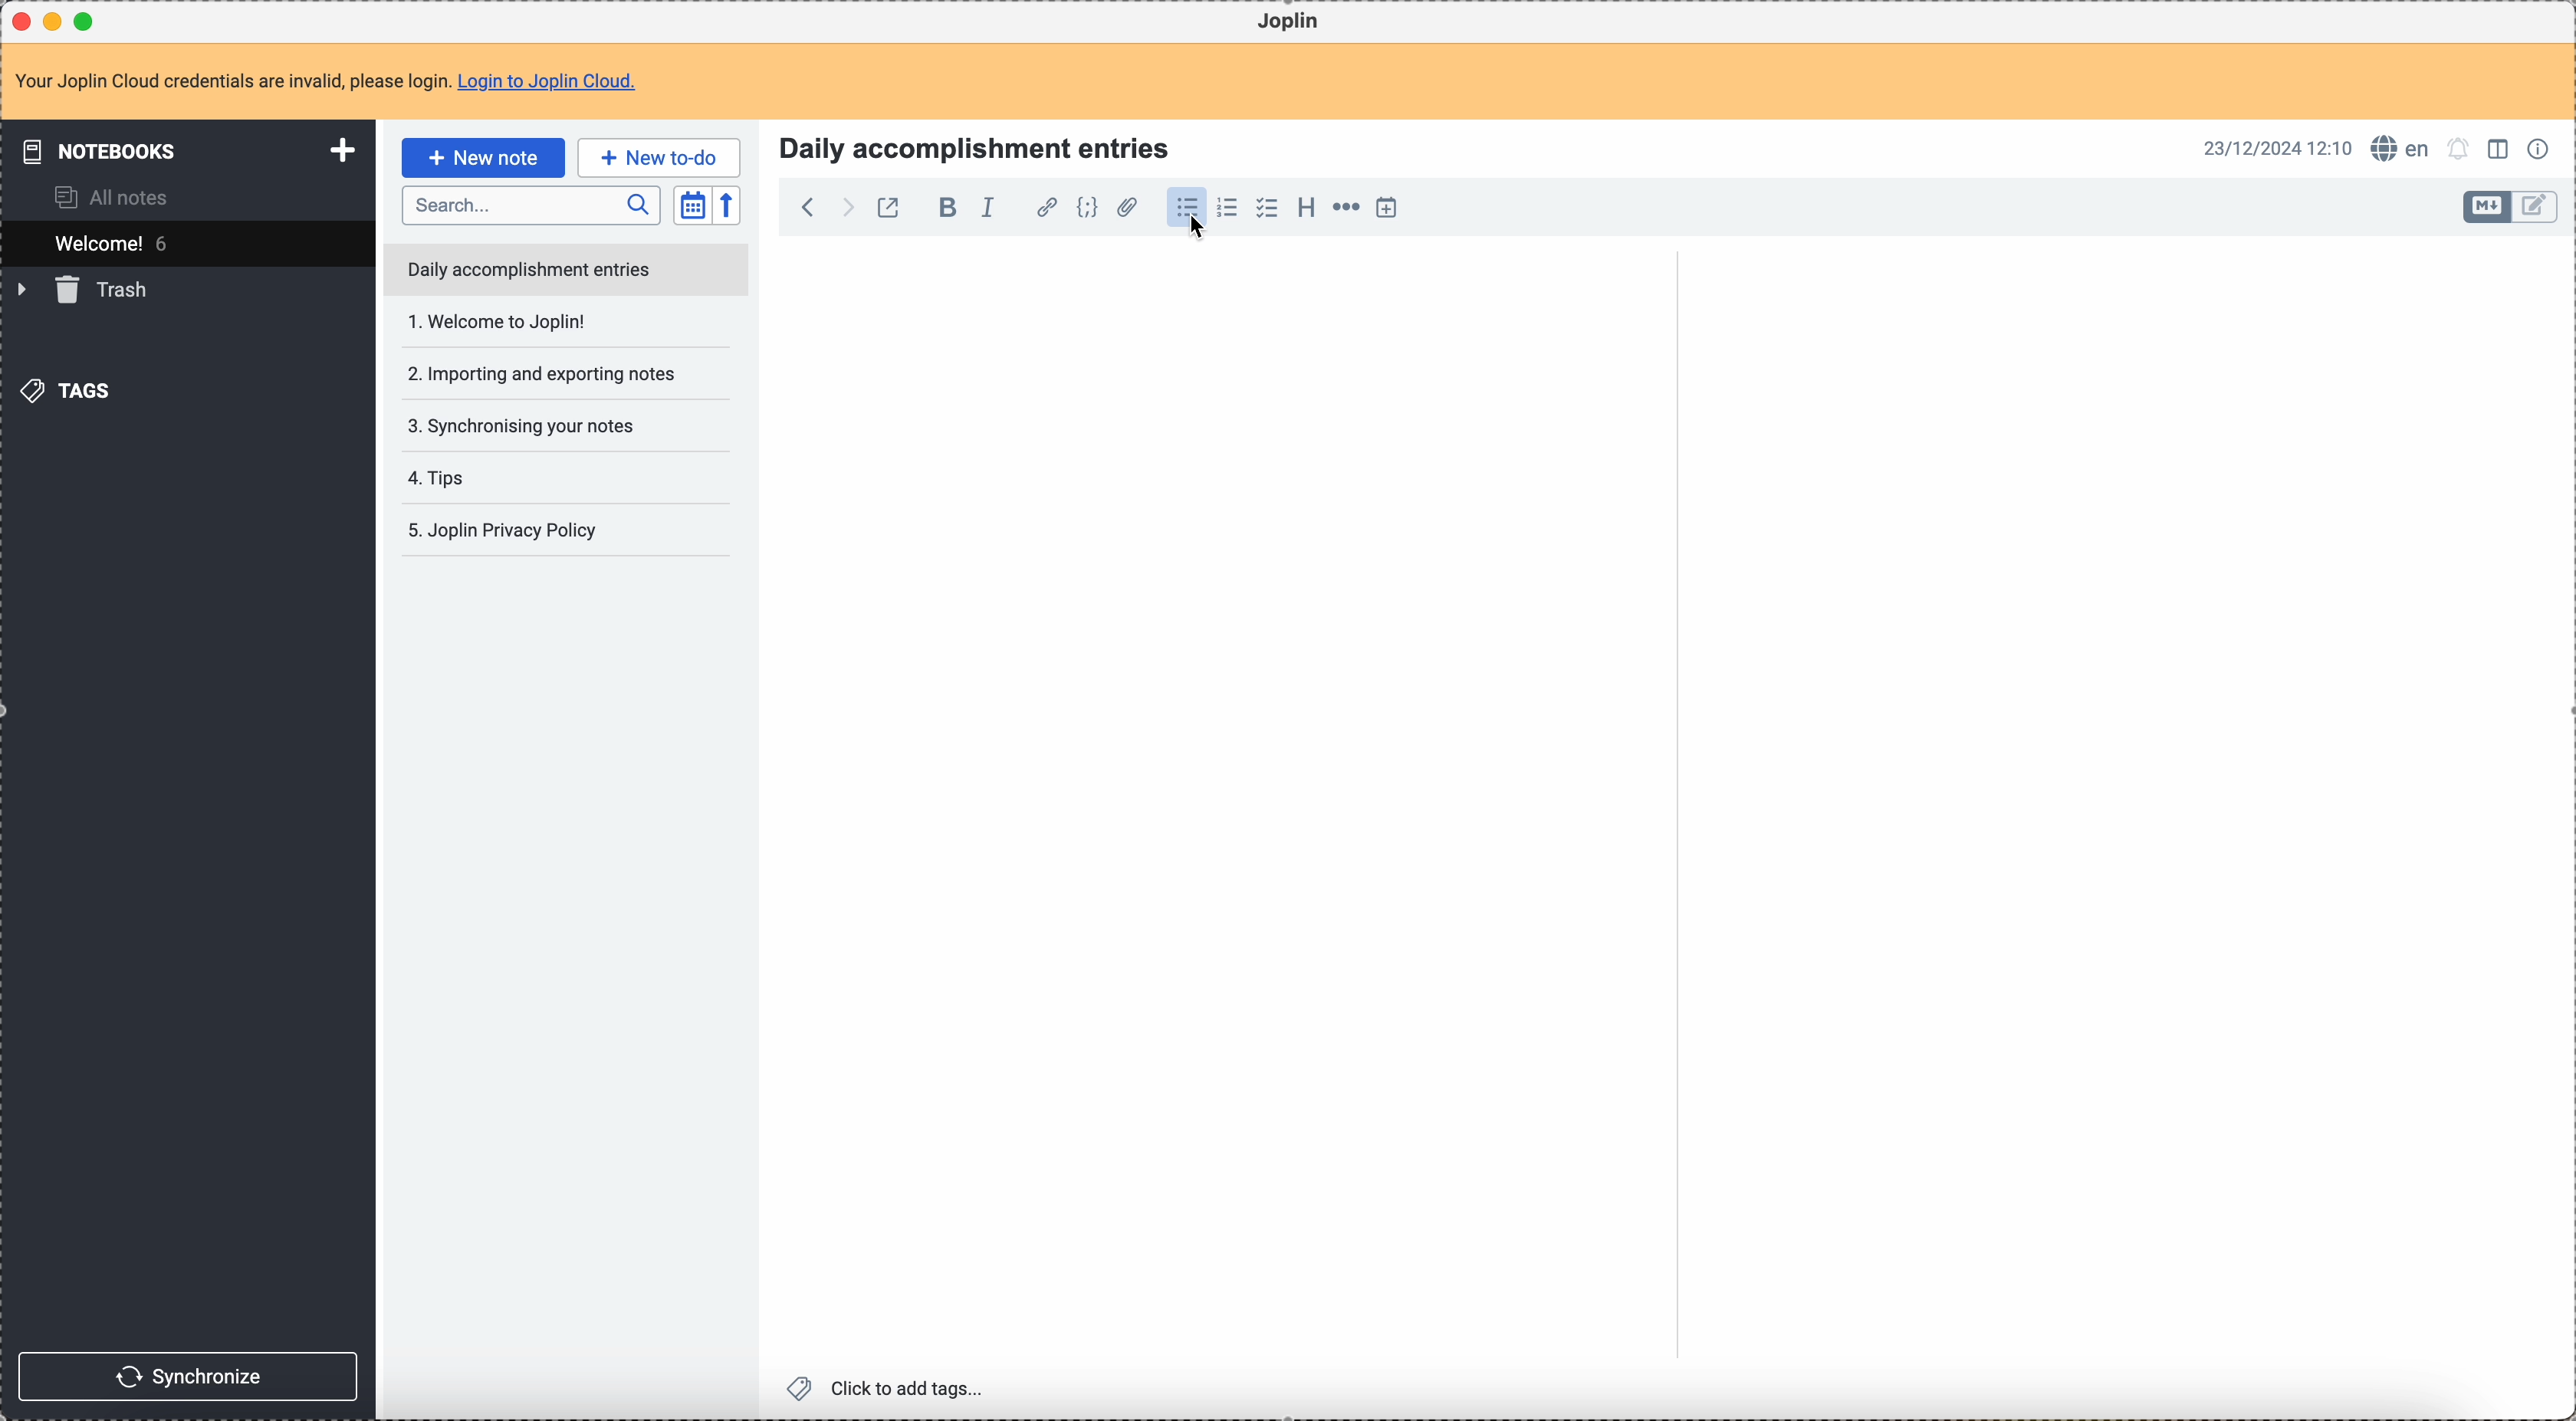 The height and width of the screenshot is (1421, 2576). I want to click on Joplin privacy policy, so click(501, 477).